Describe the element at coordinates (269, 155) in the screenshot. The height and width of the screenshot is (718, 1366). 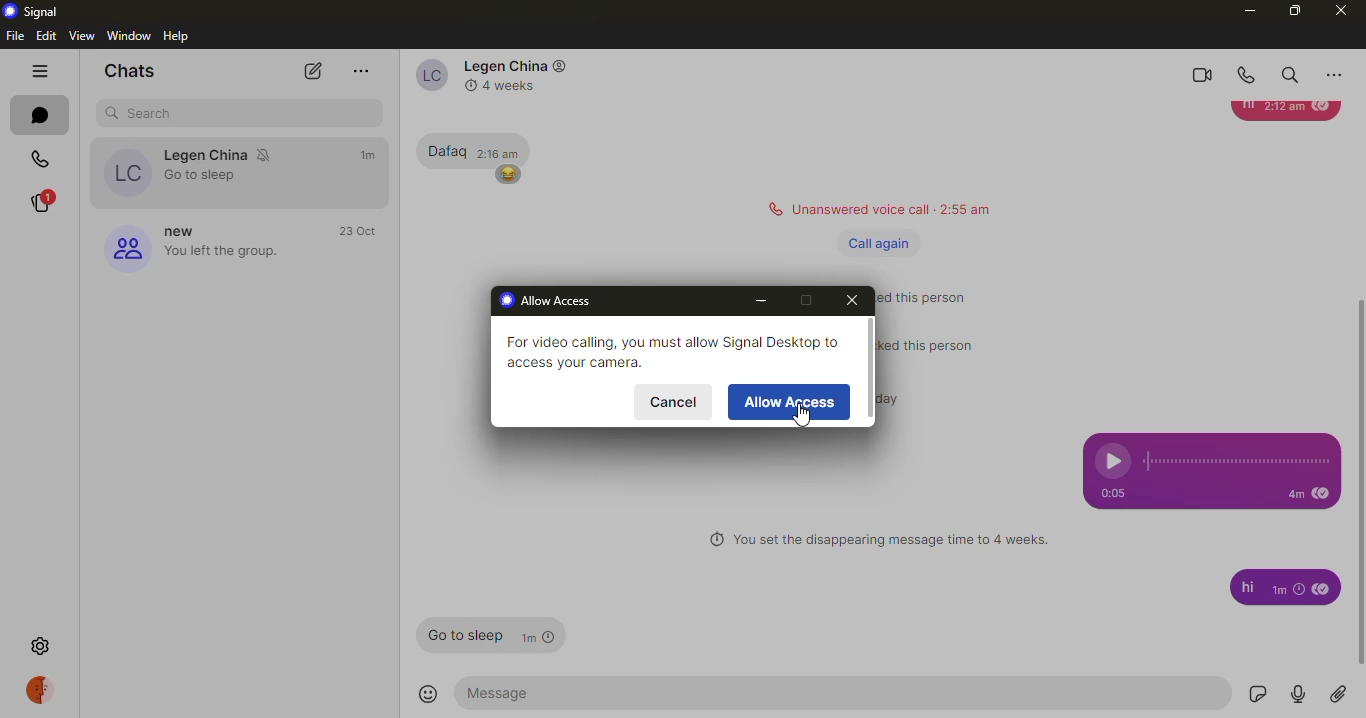
I see `mute notifications` at that location.